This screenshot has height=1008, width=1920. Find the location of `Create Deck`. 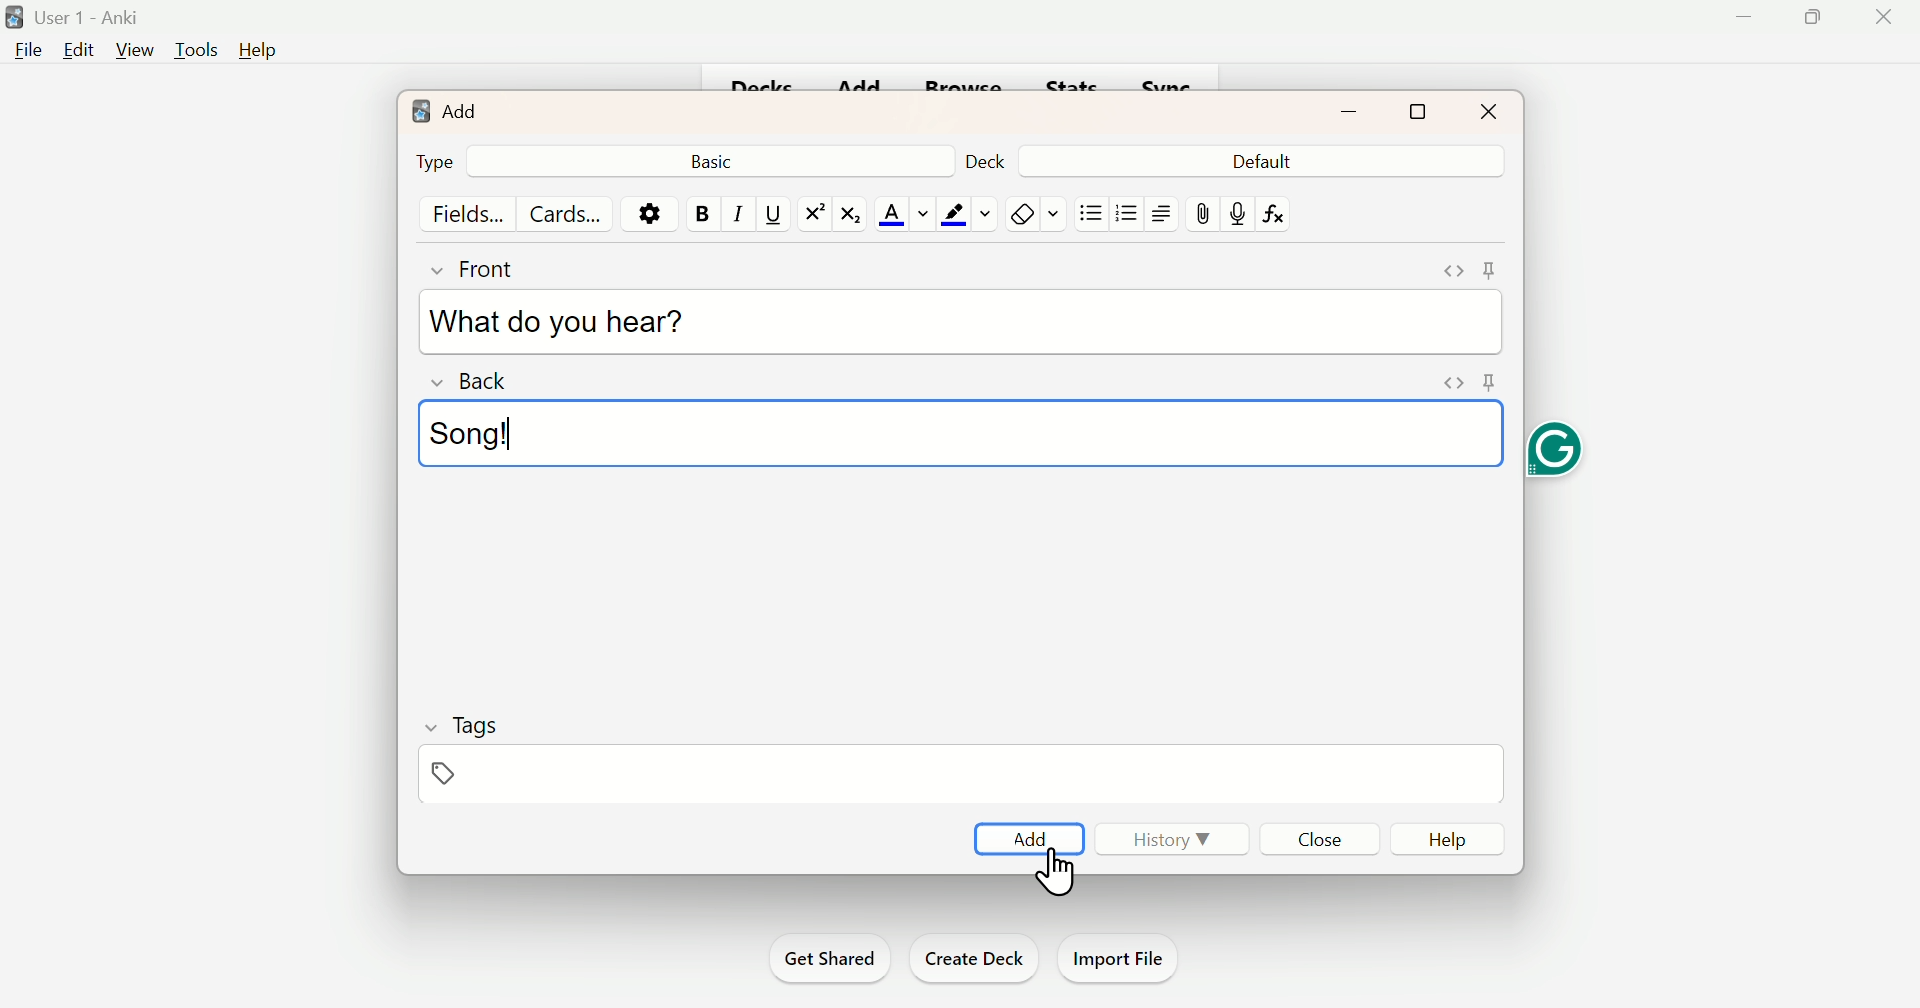

Create Deck is located at coordinates (973, 958).